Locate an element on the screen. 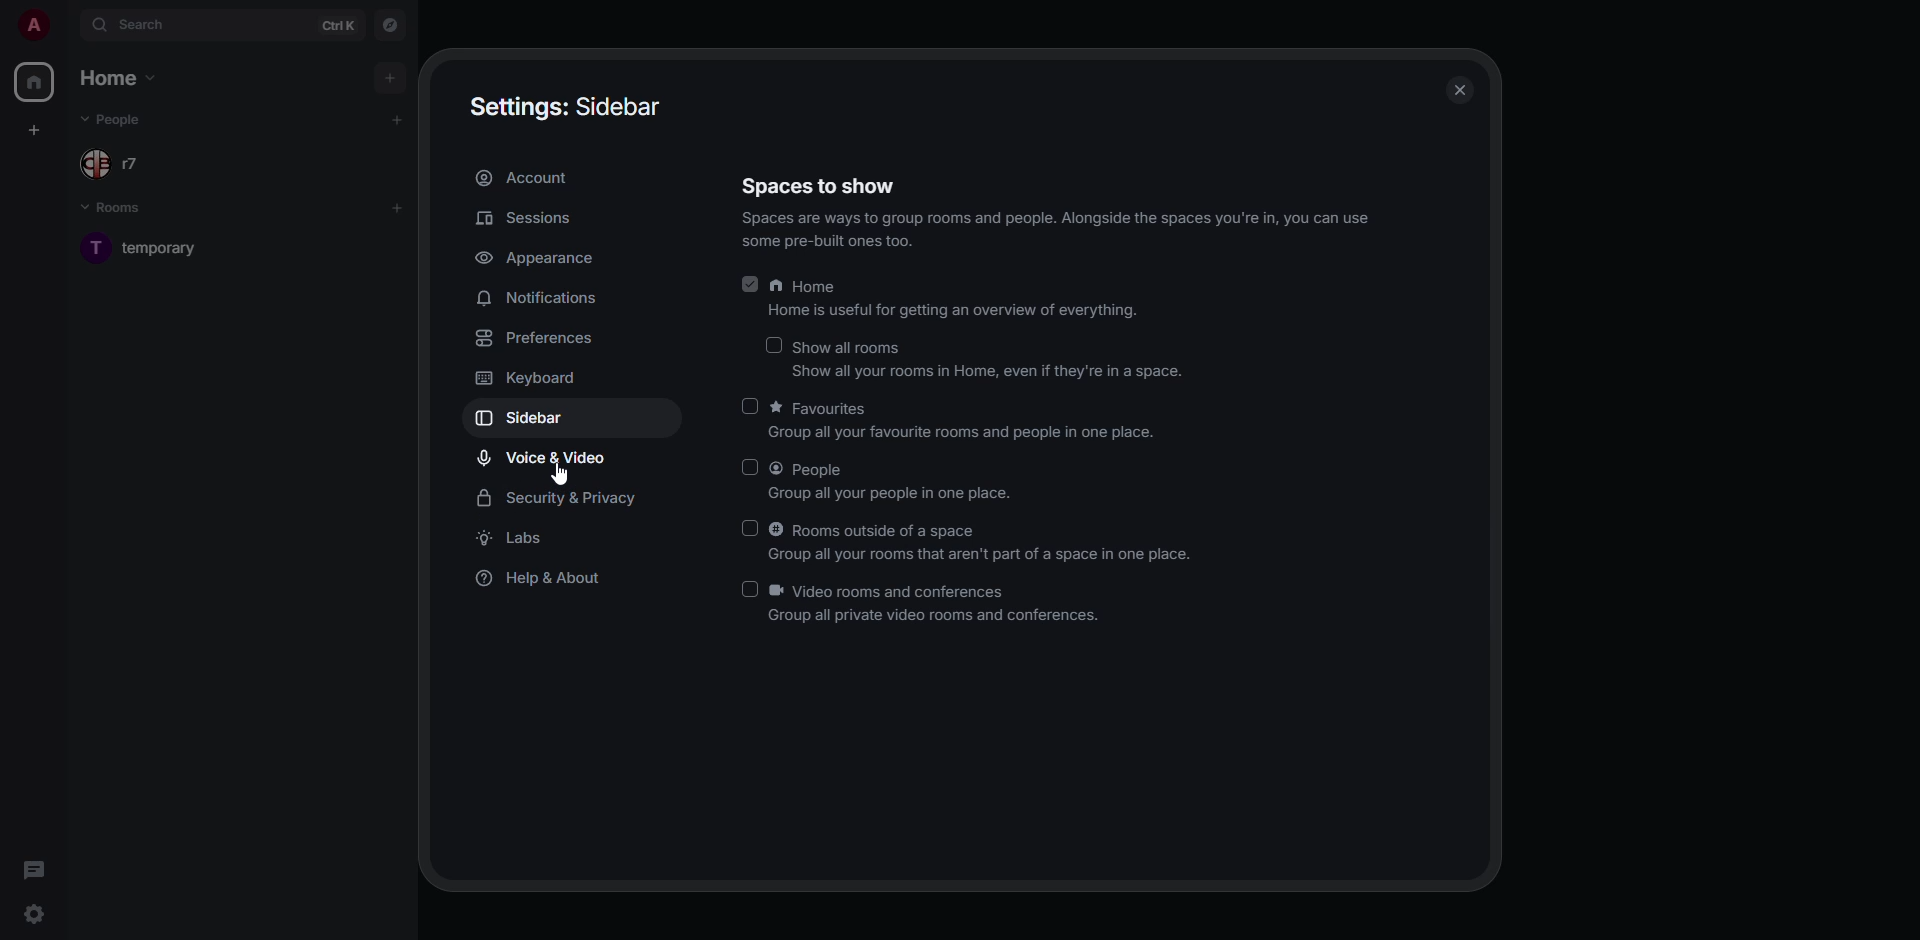 The image size is (1920, 940). add is located at coordinates (390, 75).